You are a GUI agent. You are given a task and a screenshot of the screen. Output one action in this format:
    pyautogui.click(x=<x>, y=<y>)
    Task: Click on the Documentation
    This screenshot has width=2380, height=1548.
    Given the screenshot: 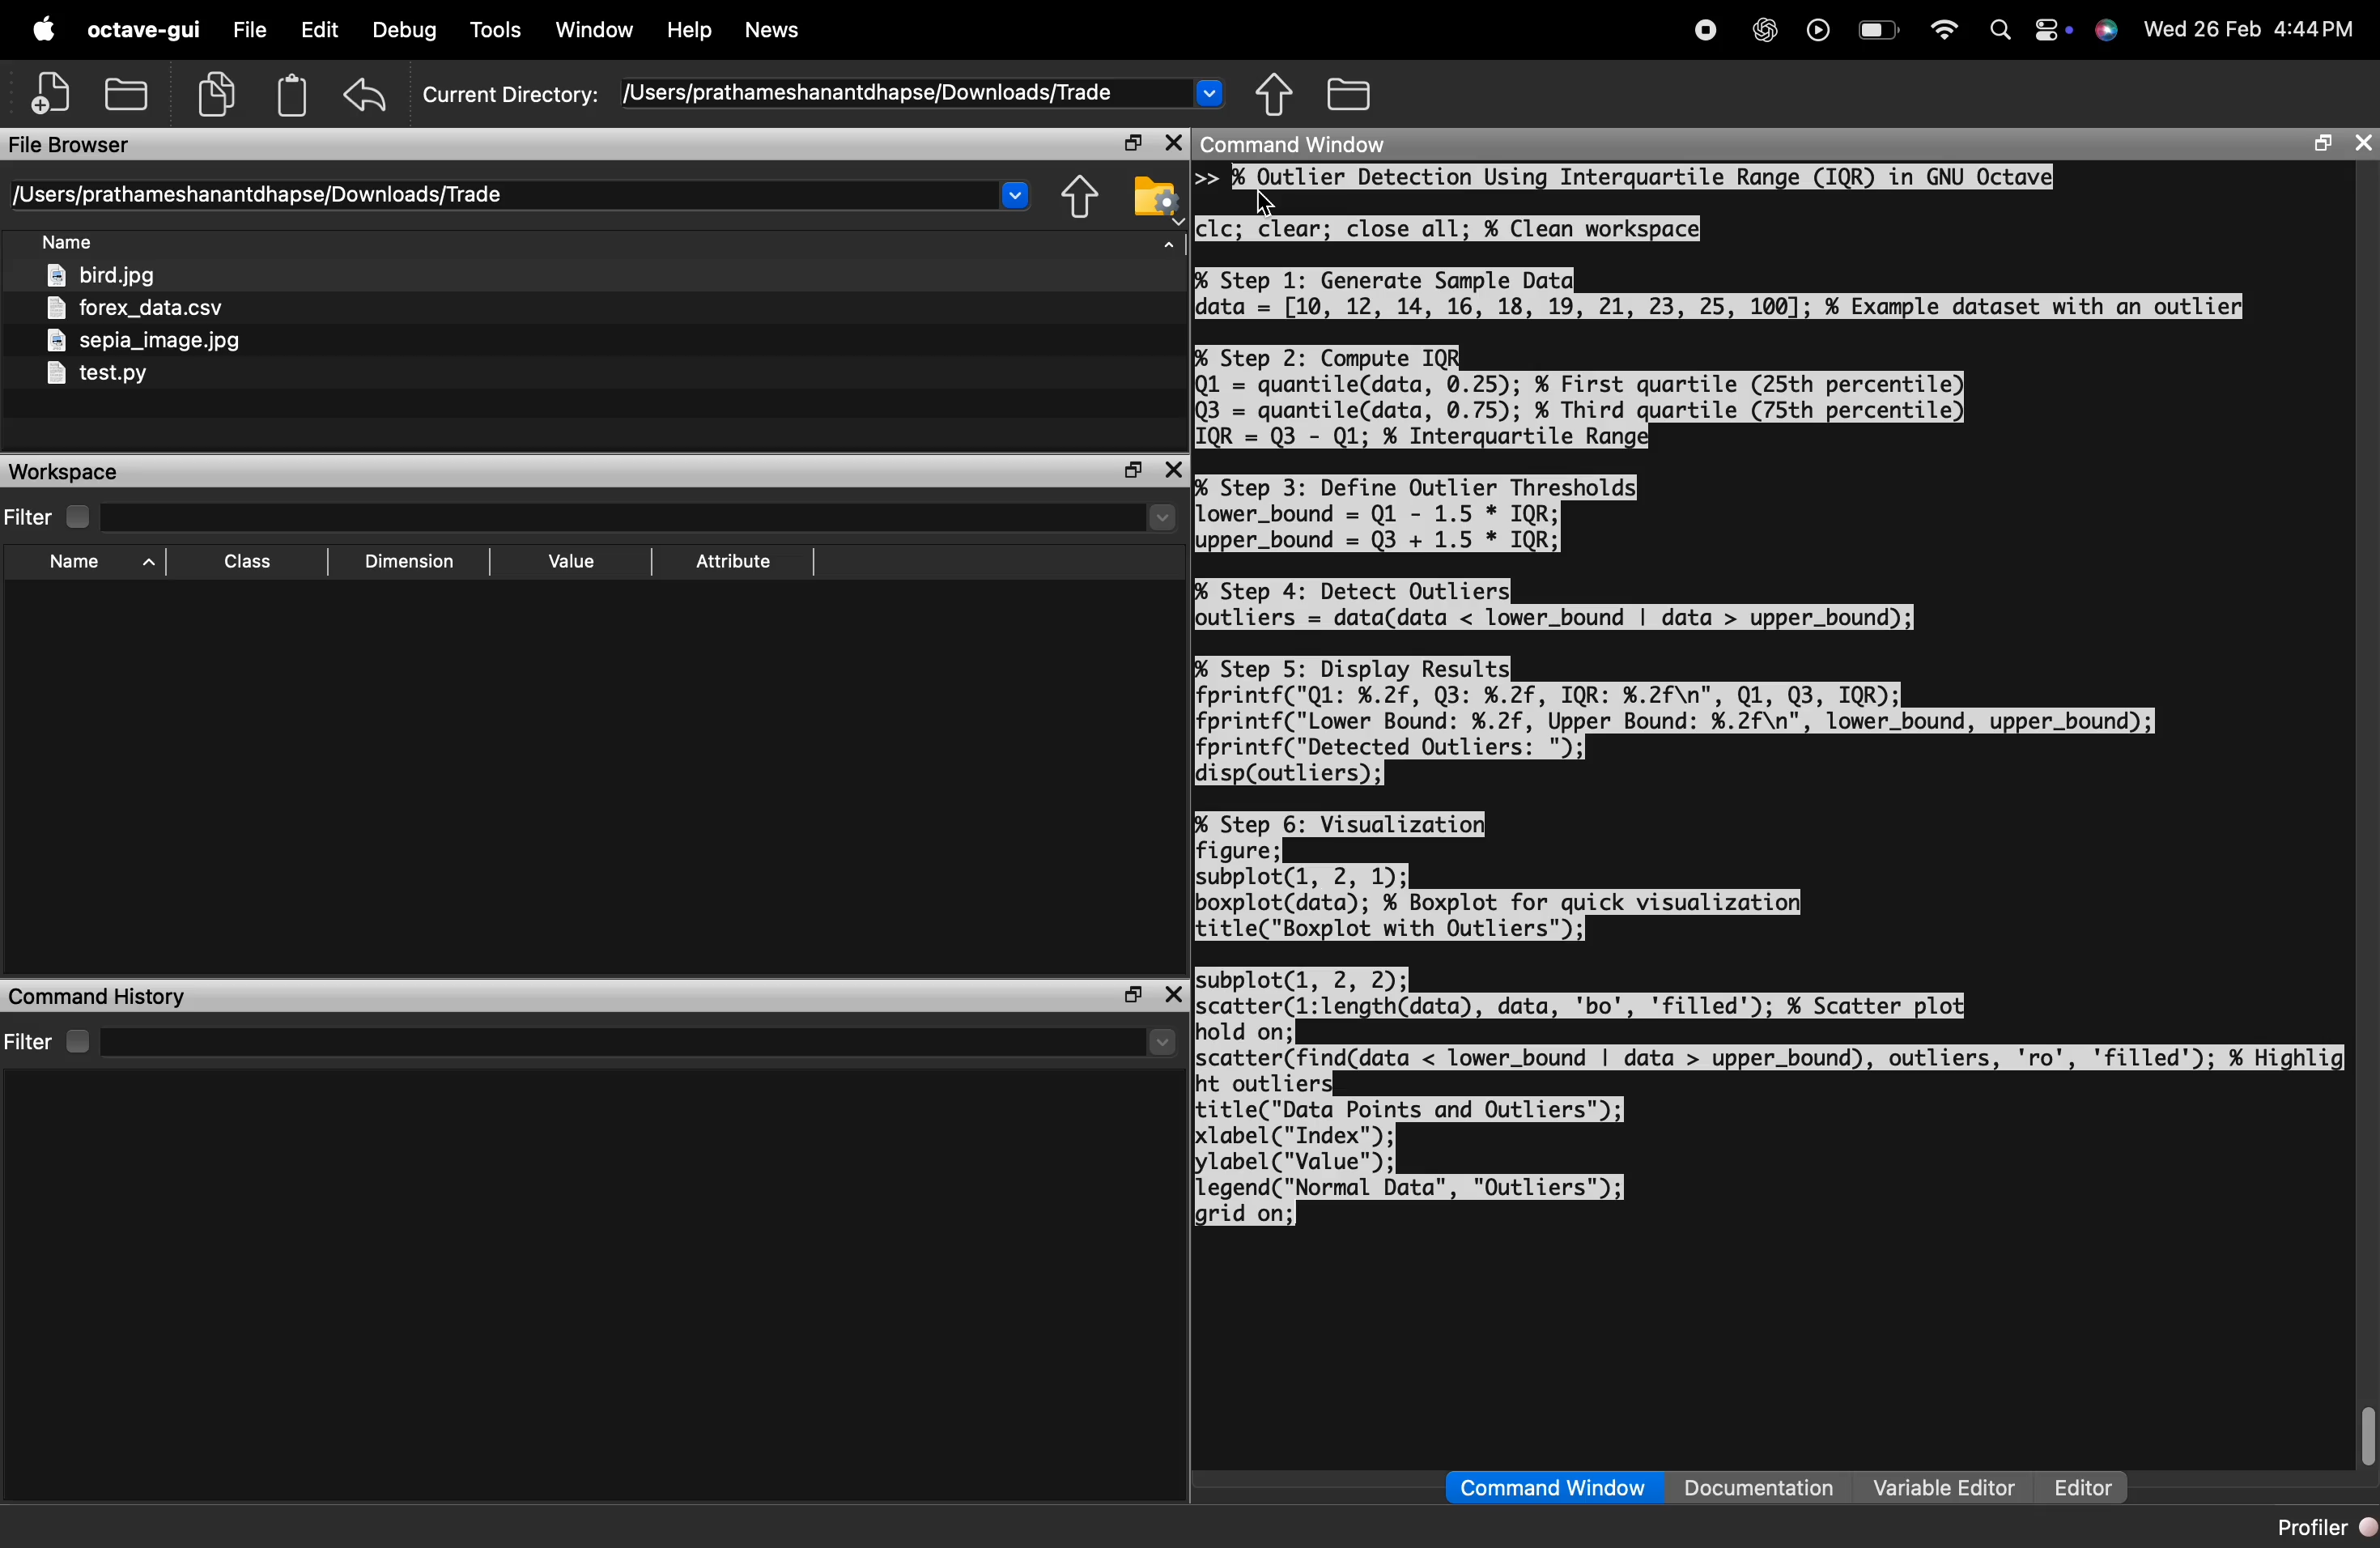 What is the action you would take?
    pyautogui.click(x=1760, y=1486)
    